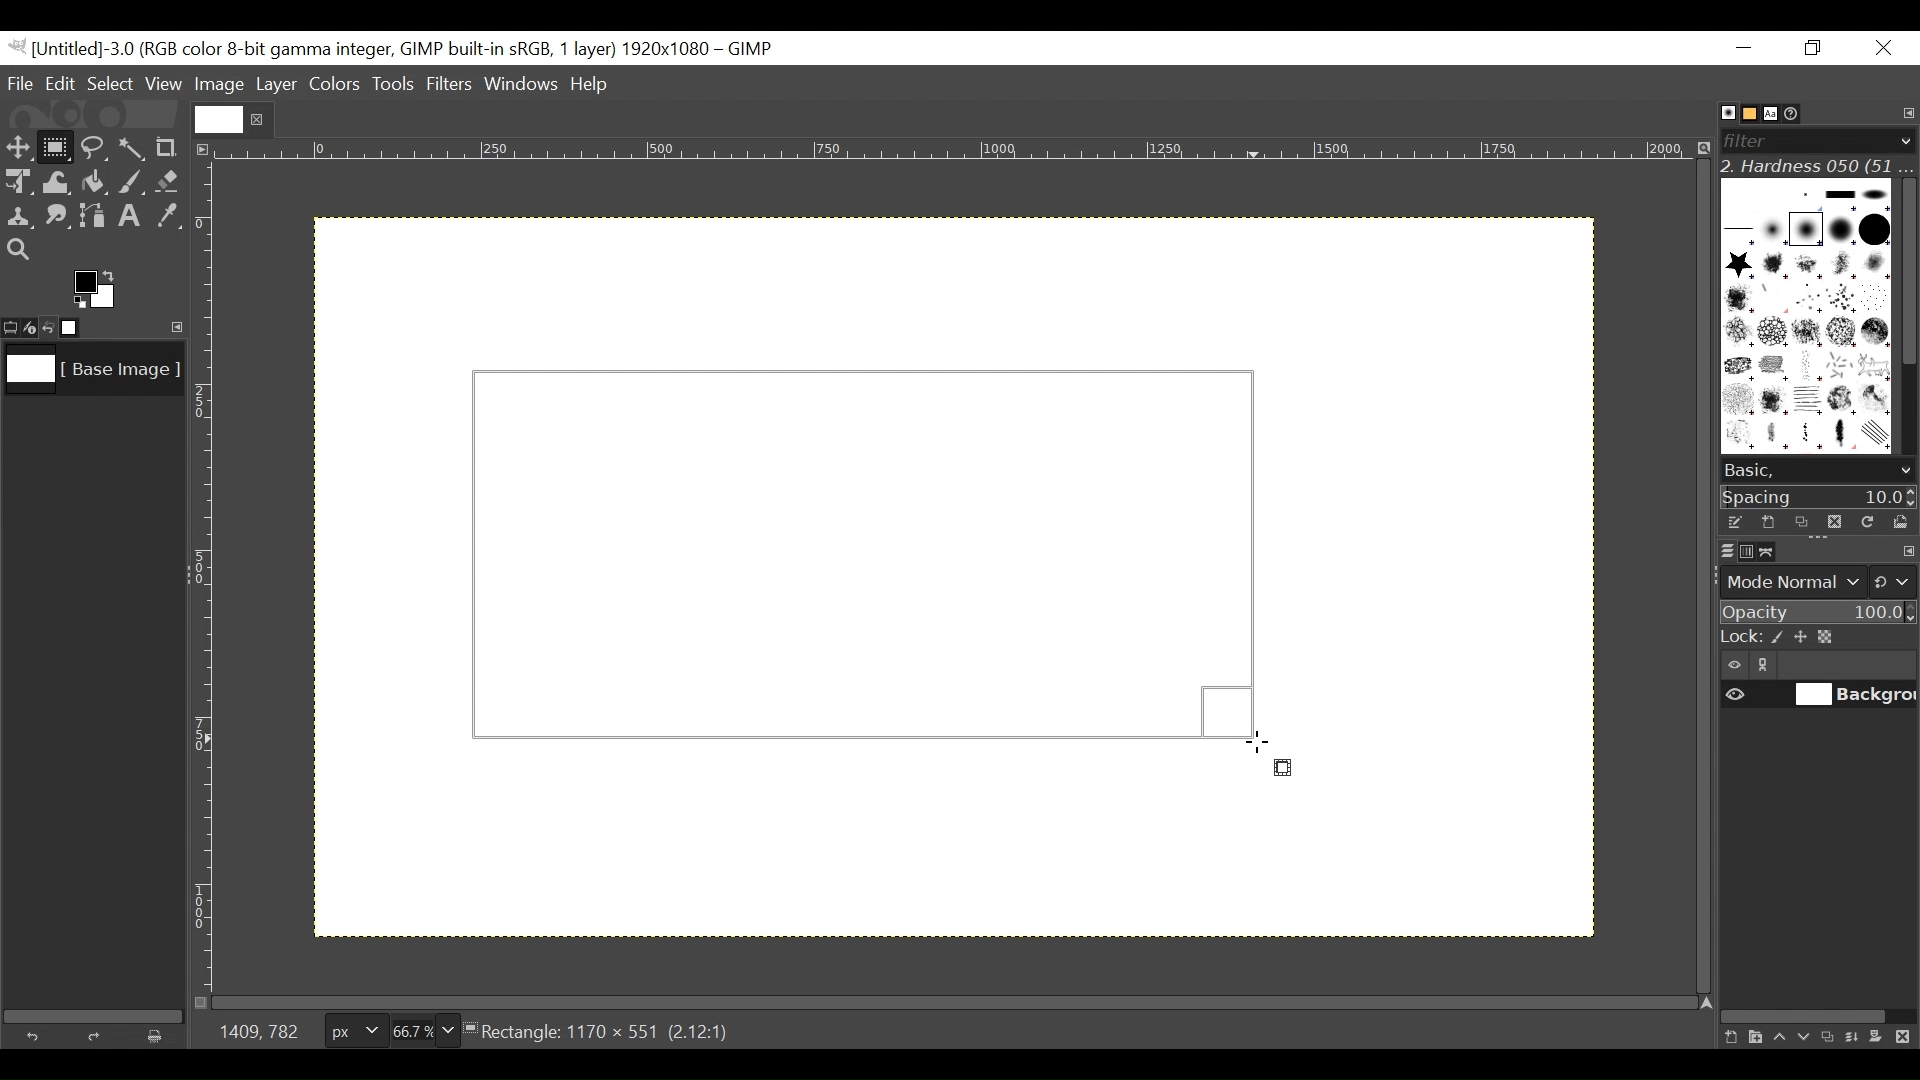  What do you see at coordinates (92, 144) in the screenshot?
I see `Free Select tool` at bounding box center [92, 144].